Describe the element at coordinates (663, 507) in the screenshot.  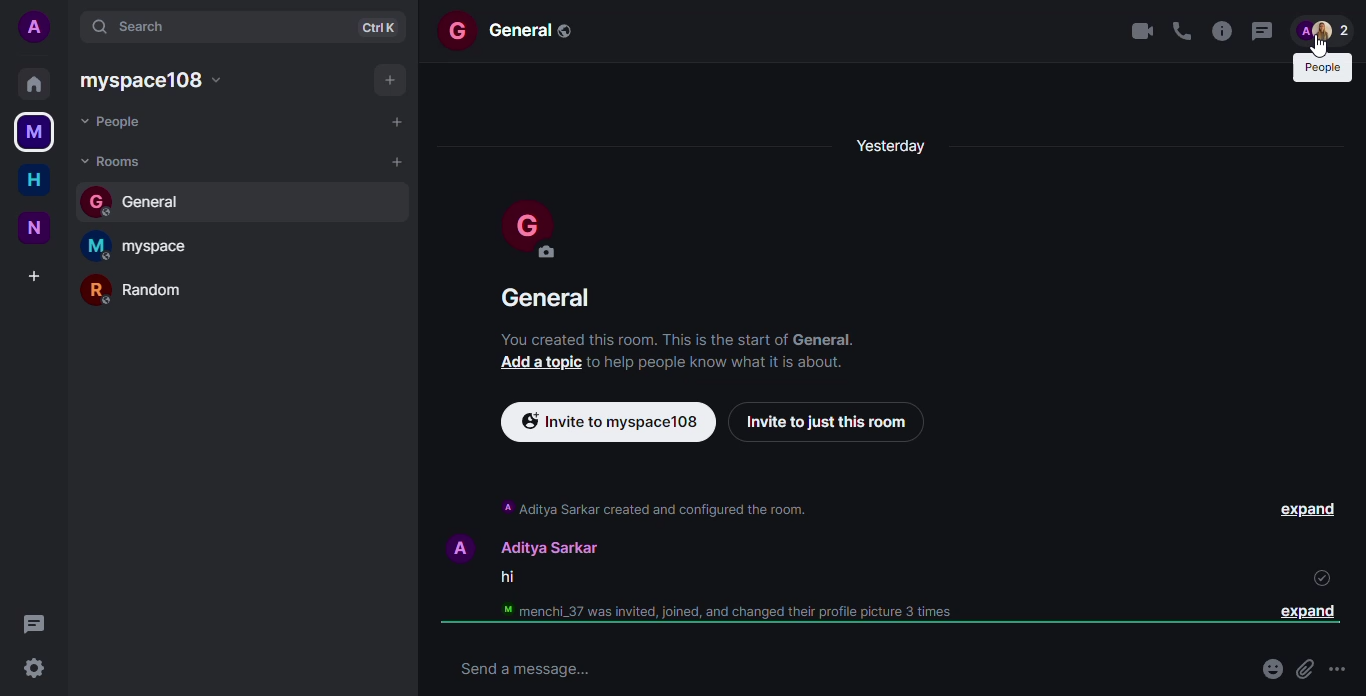
I see `A Aditya Sarkar created and configured the room.` at that location.